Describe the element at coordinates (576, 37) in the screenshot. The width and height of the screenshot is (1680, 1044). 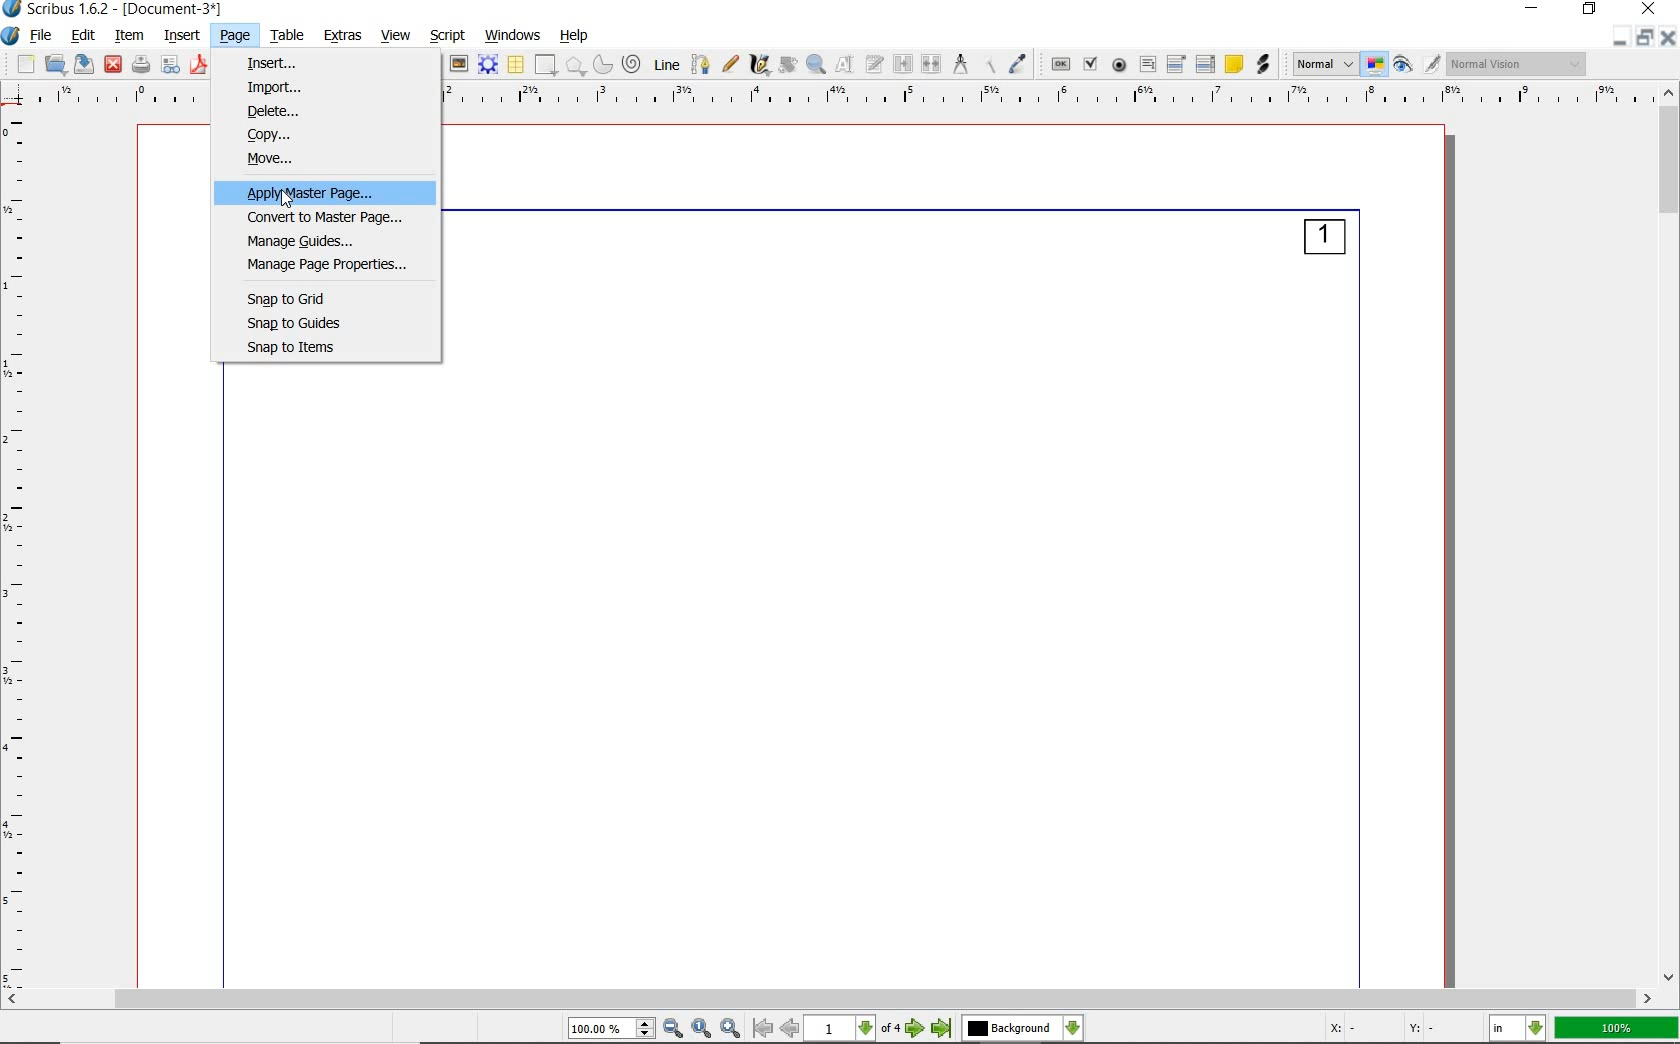
I see `help` at that location.